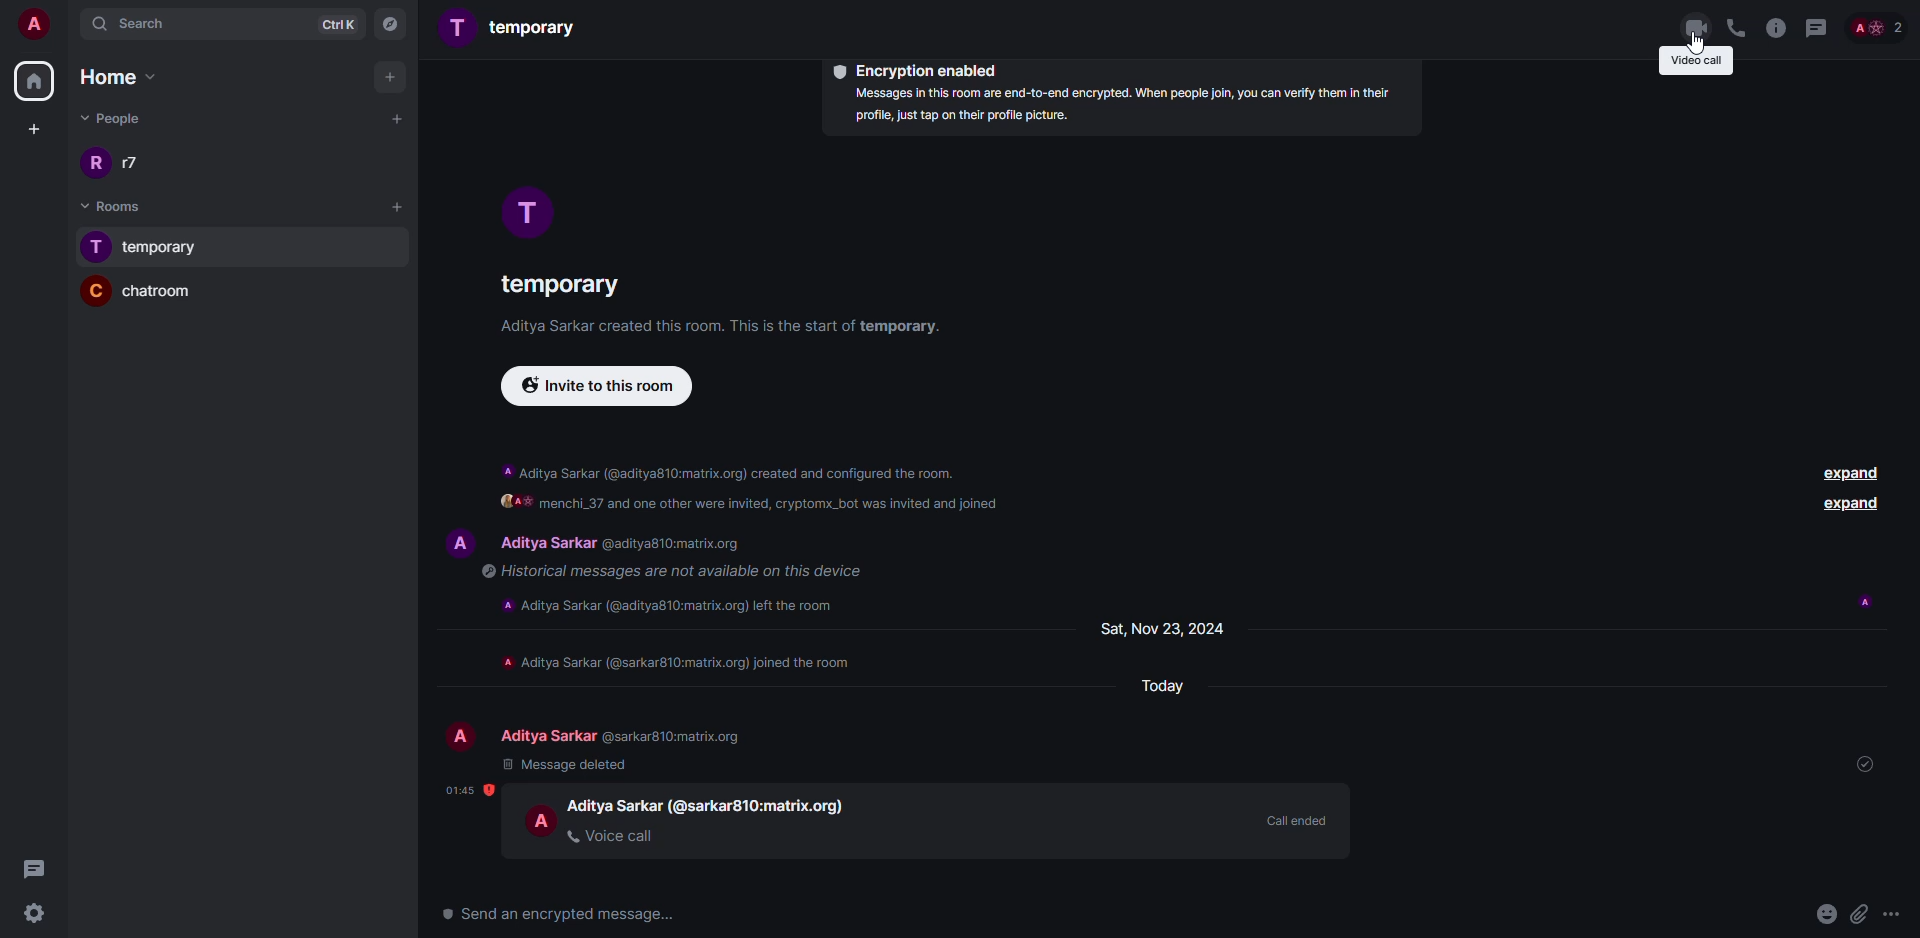 The image size is (1920, 938). I want to click on voice call, so click(617, 836).